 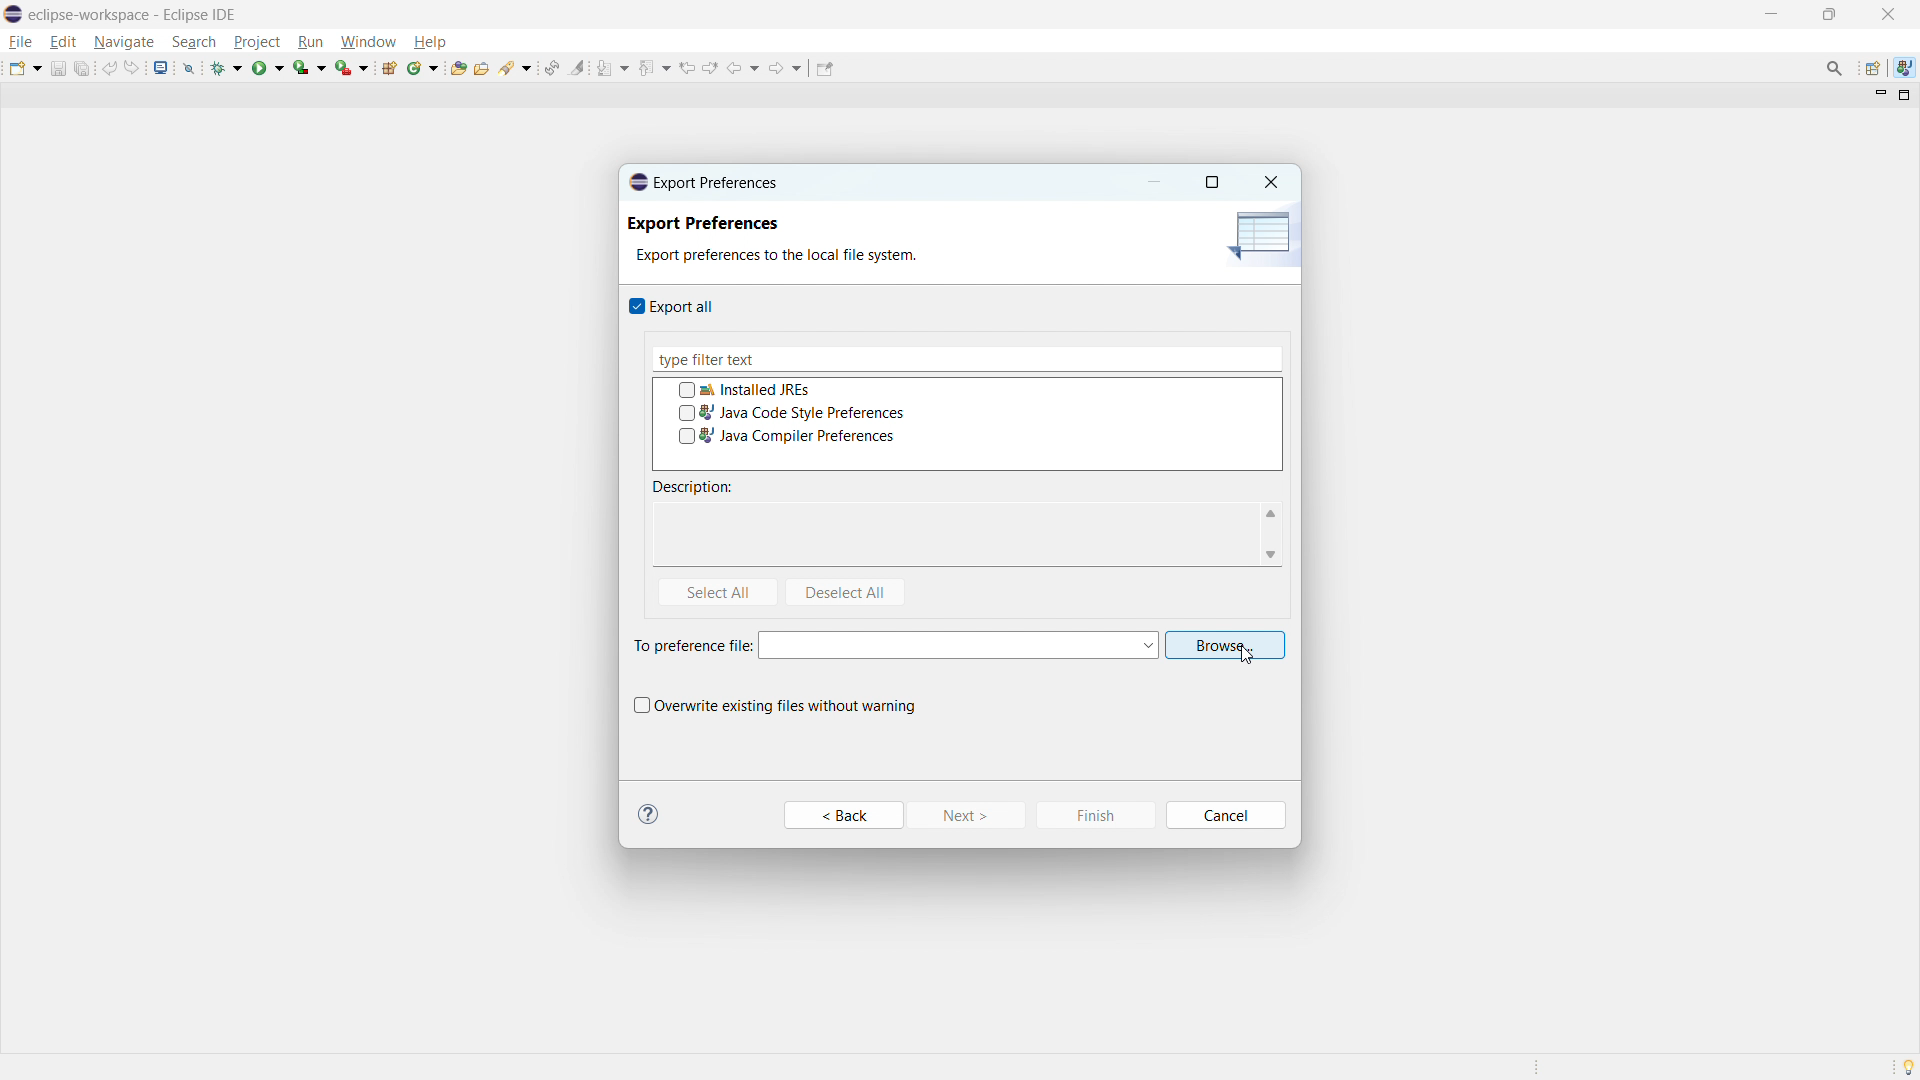 I want to click on Back, so click(x=841, y=816).